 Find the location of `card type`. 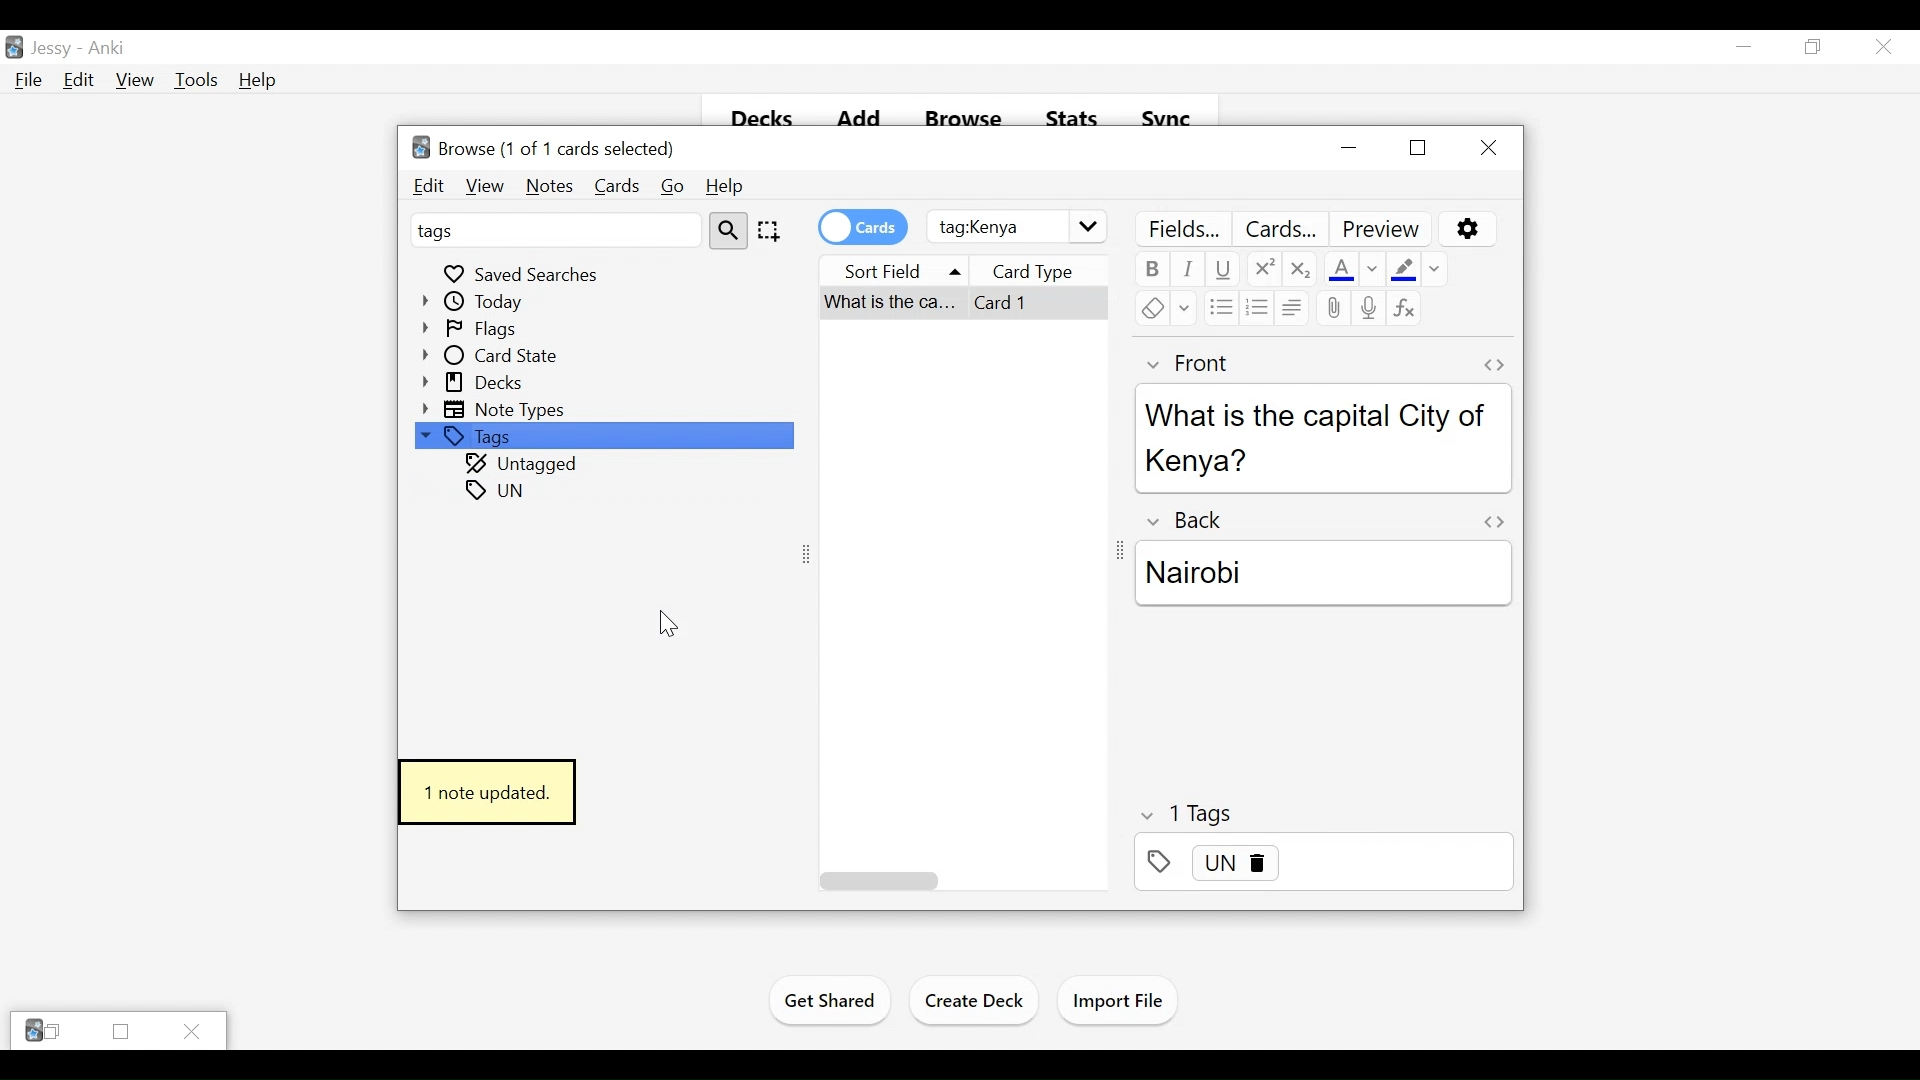

card type is located at coordinates (1052, 269).